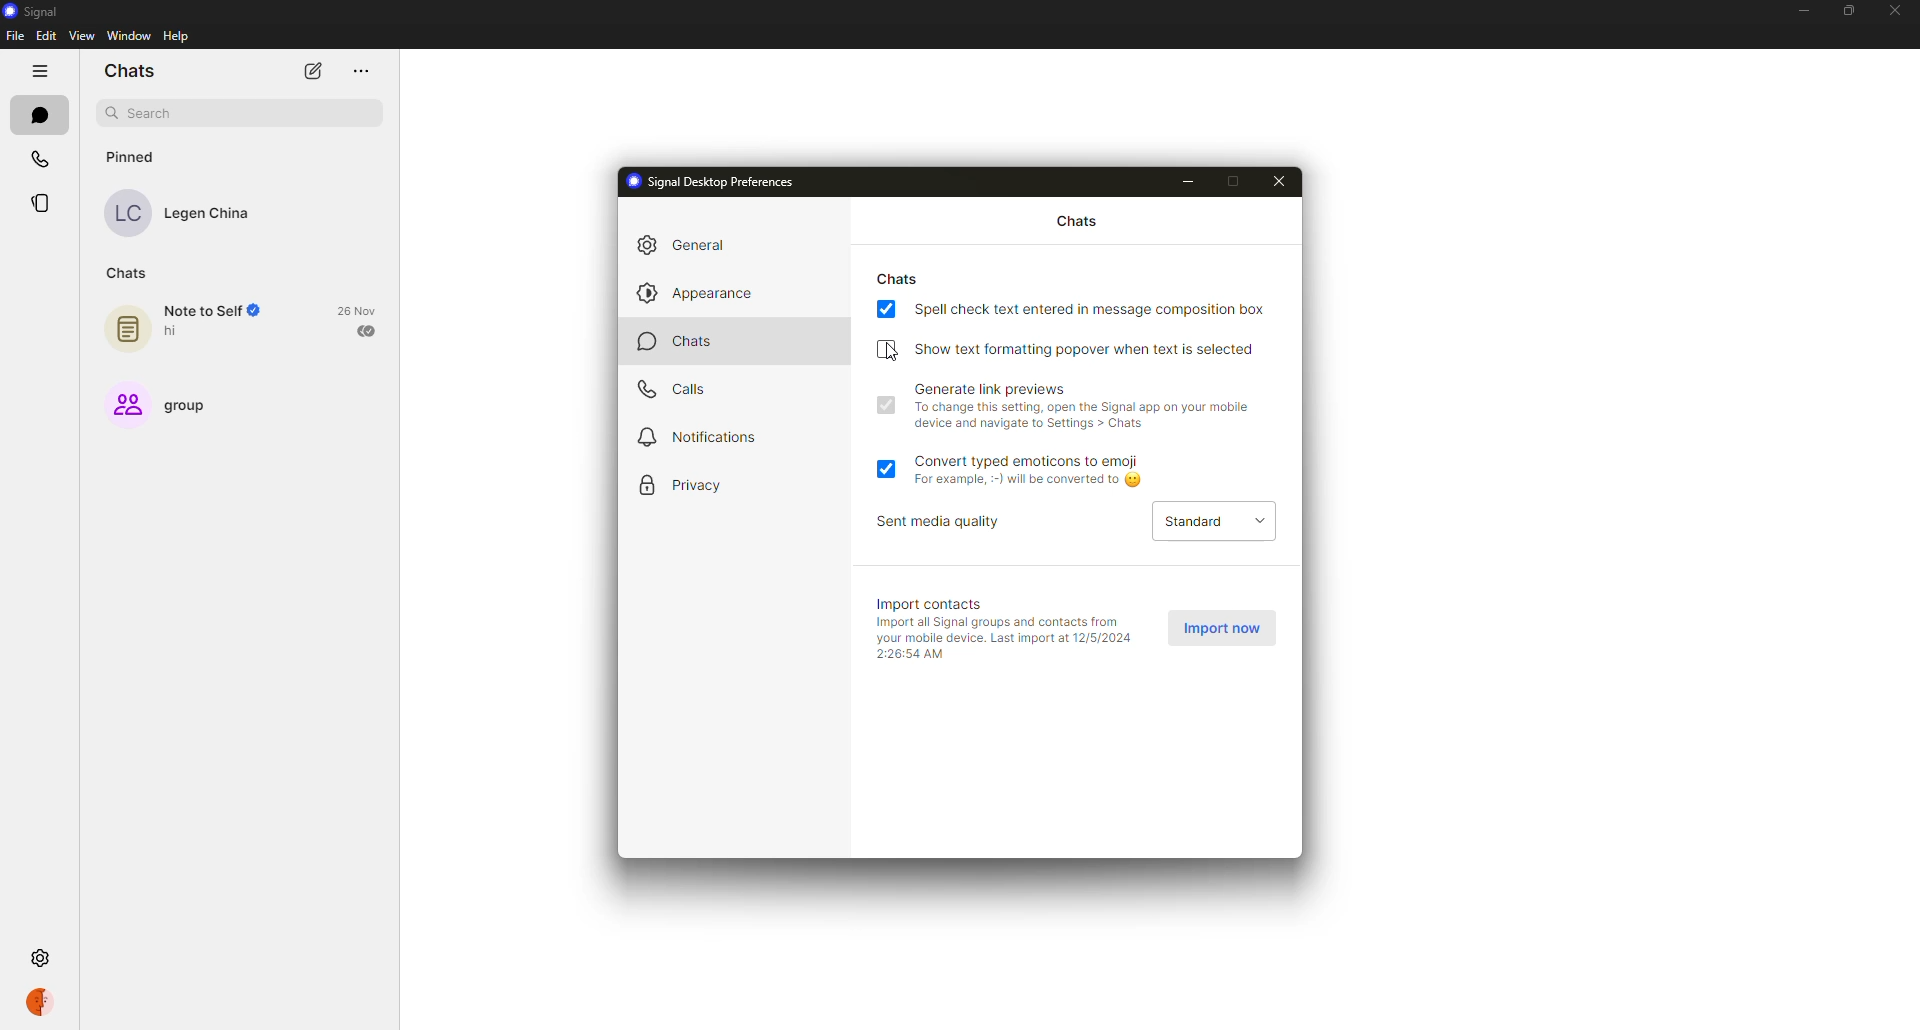 The height and width of the screenshot is (1030, 1920). Describe the element at coordinates (311, 69) in the screenshot. I see `new chat` at that location.